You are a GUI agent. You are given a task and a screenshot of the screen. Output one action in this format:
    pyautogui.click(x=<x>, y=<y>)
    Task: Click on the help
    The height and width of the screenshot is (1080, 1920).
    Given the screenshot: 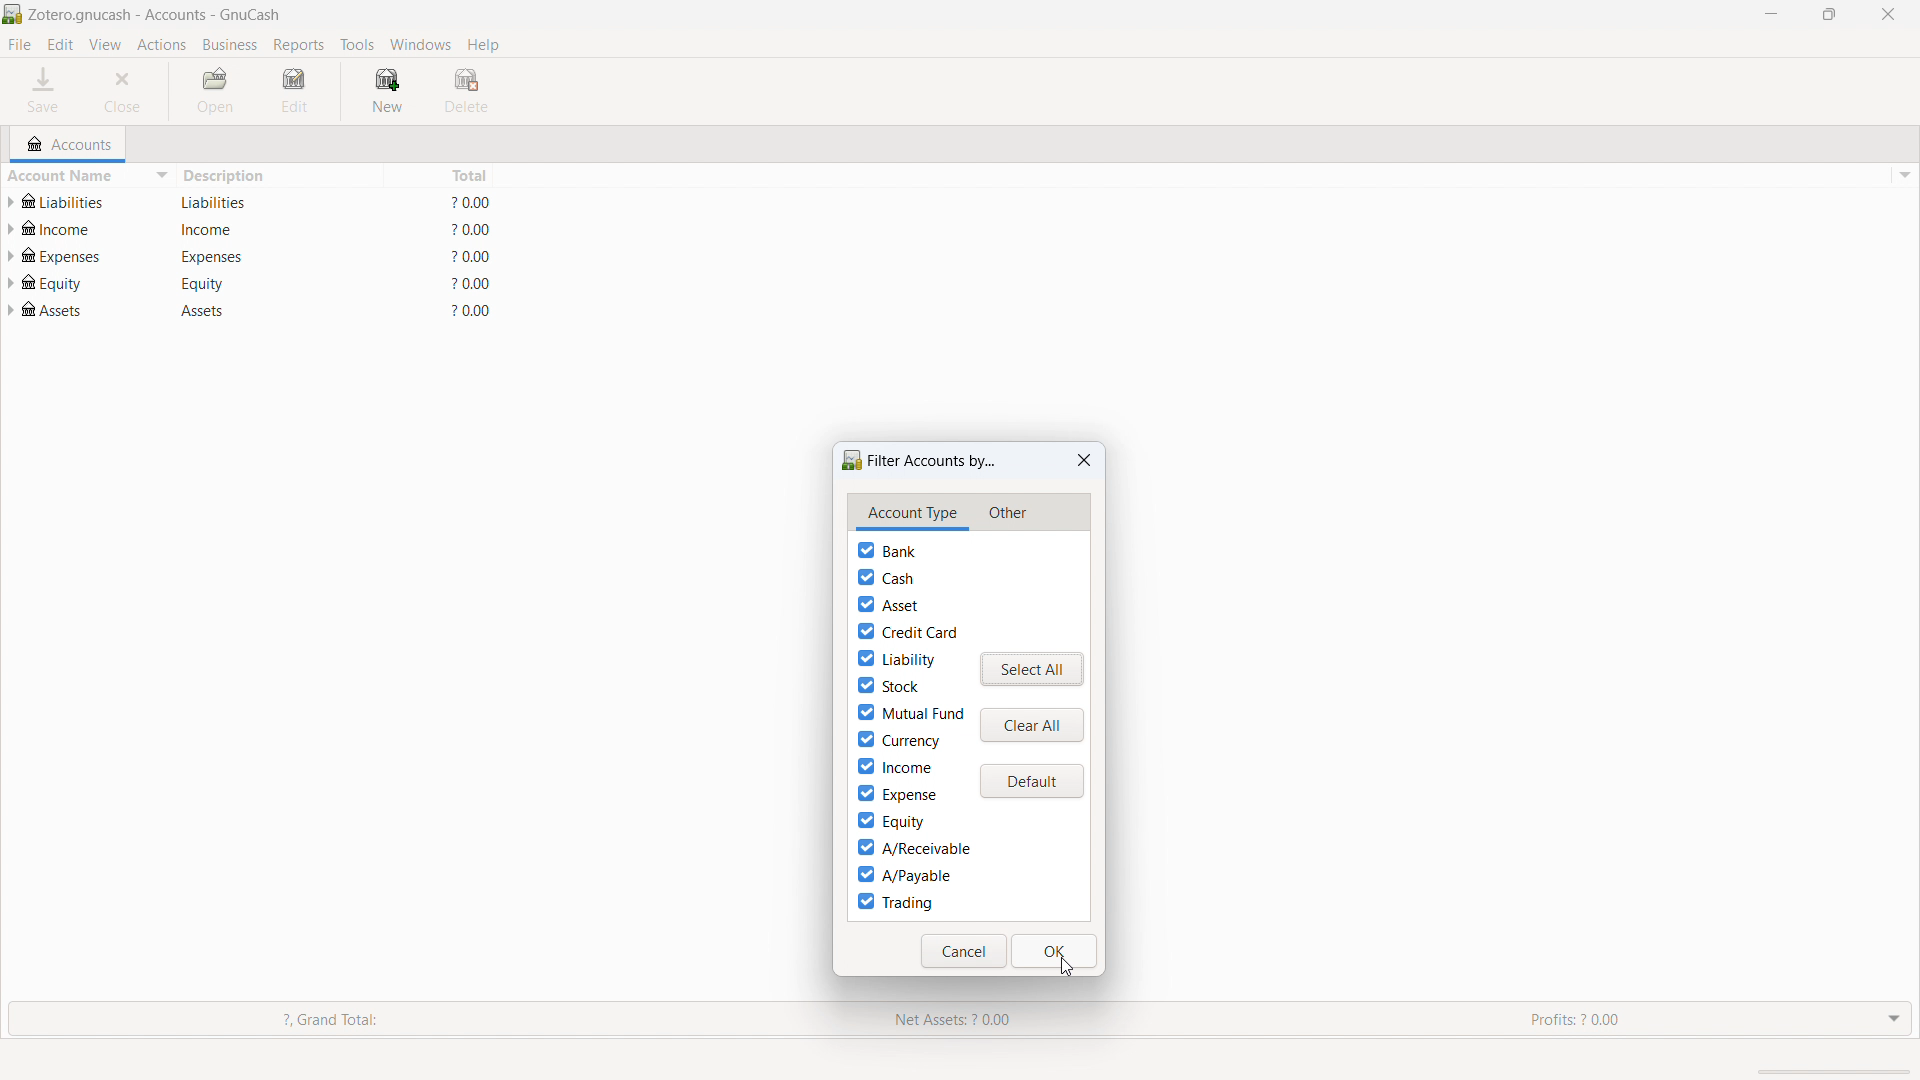 What is the action you would take?
    pyautogui.click(x=485, y=44)
    